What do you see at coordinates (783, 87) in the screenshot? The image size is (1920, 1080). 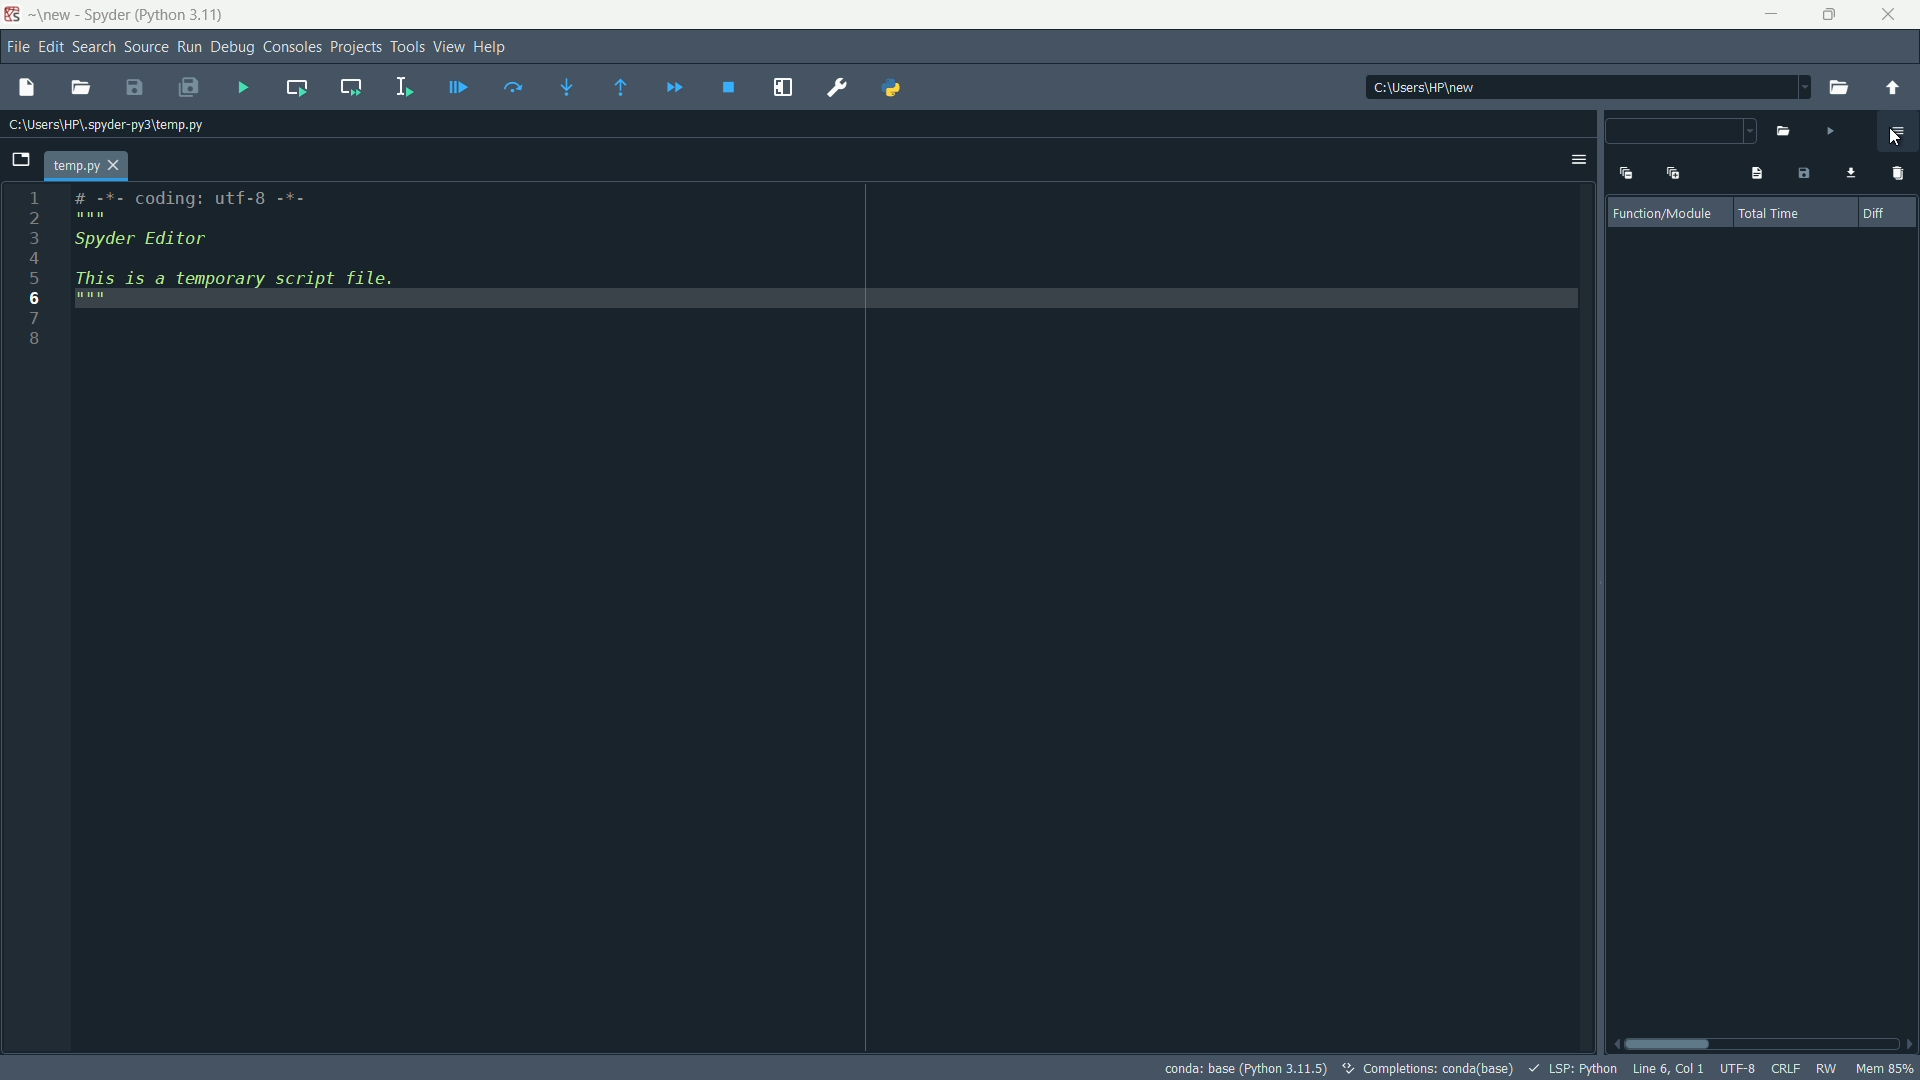 I see `maximize current pane` at bounding box center [783, 87].